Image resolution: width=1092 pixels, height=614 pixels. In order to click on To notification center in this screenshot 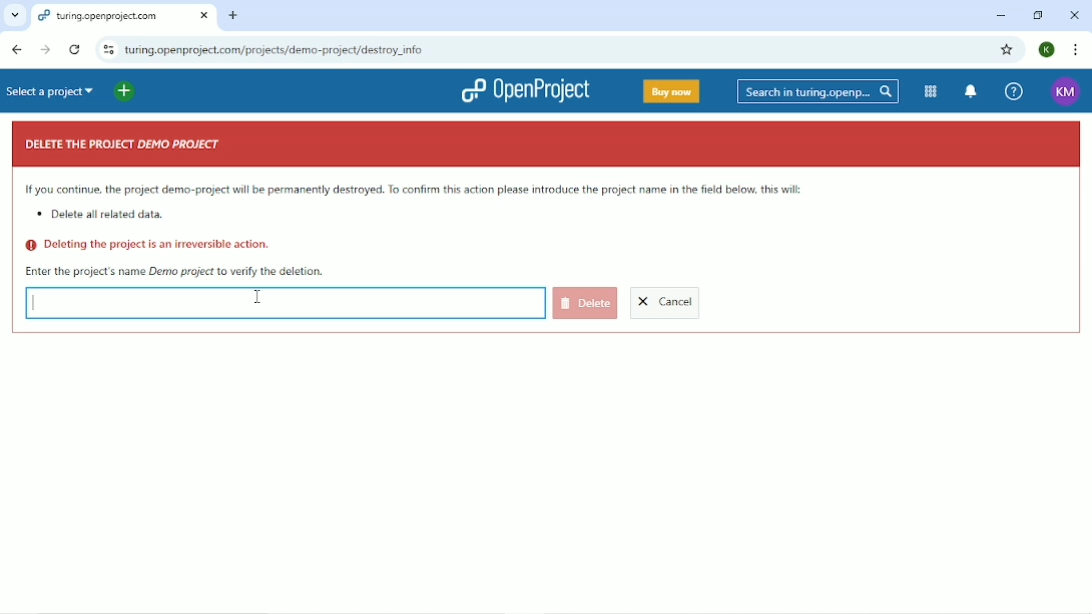, I will do `click(971, 91)`.